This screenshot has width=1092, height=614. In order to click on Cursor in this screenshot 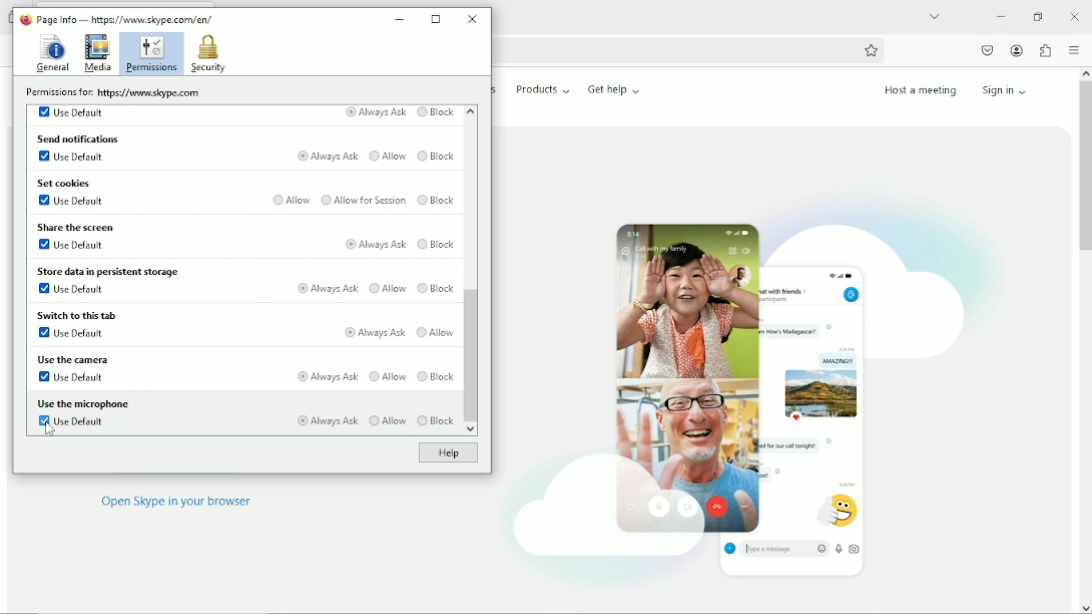, I will do `click(49, 431)`.